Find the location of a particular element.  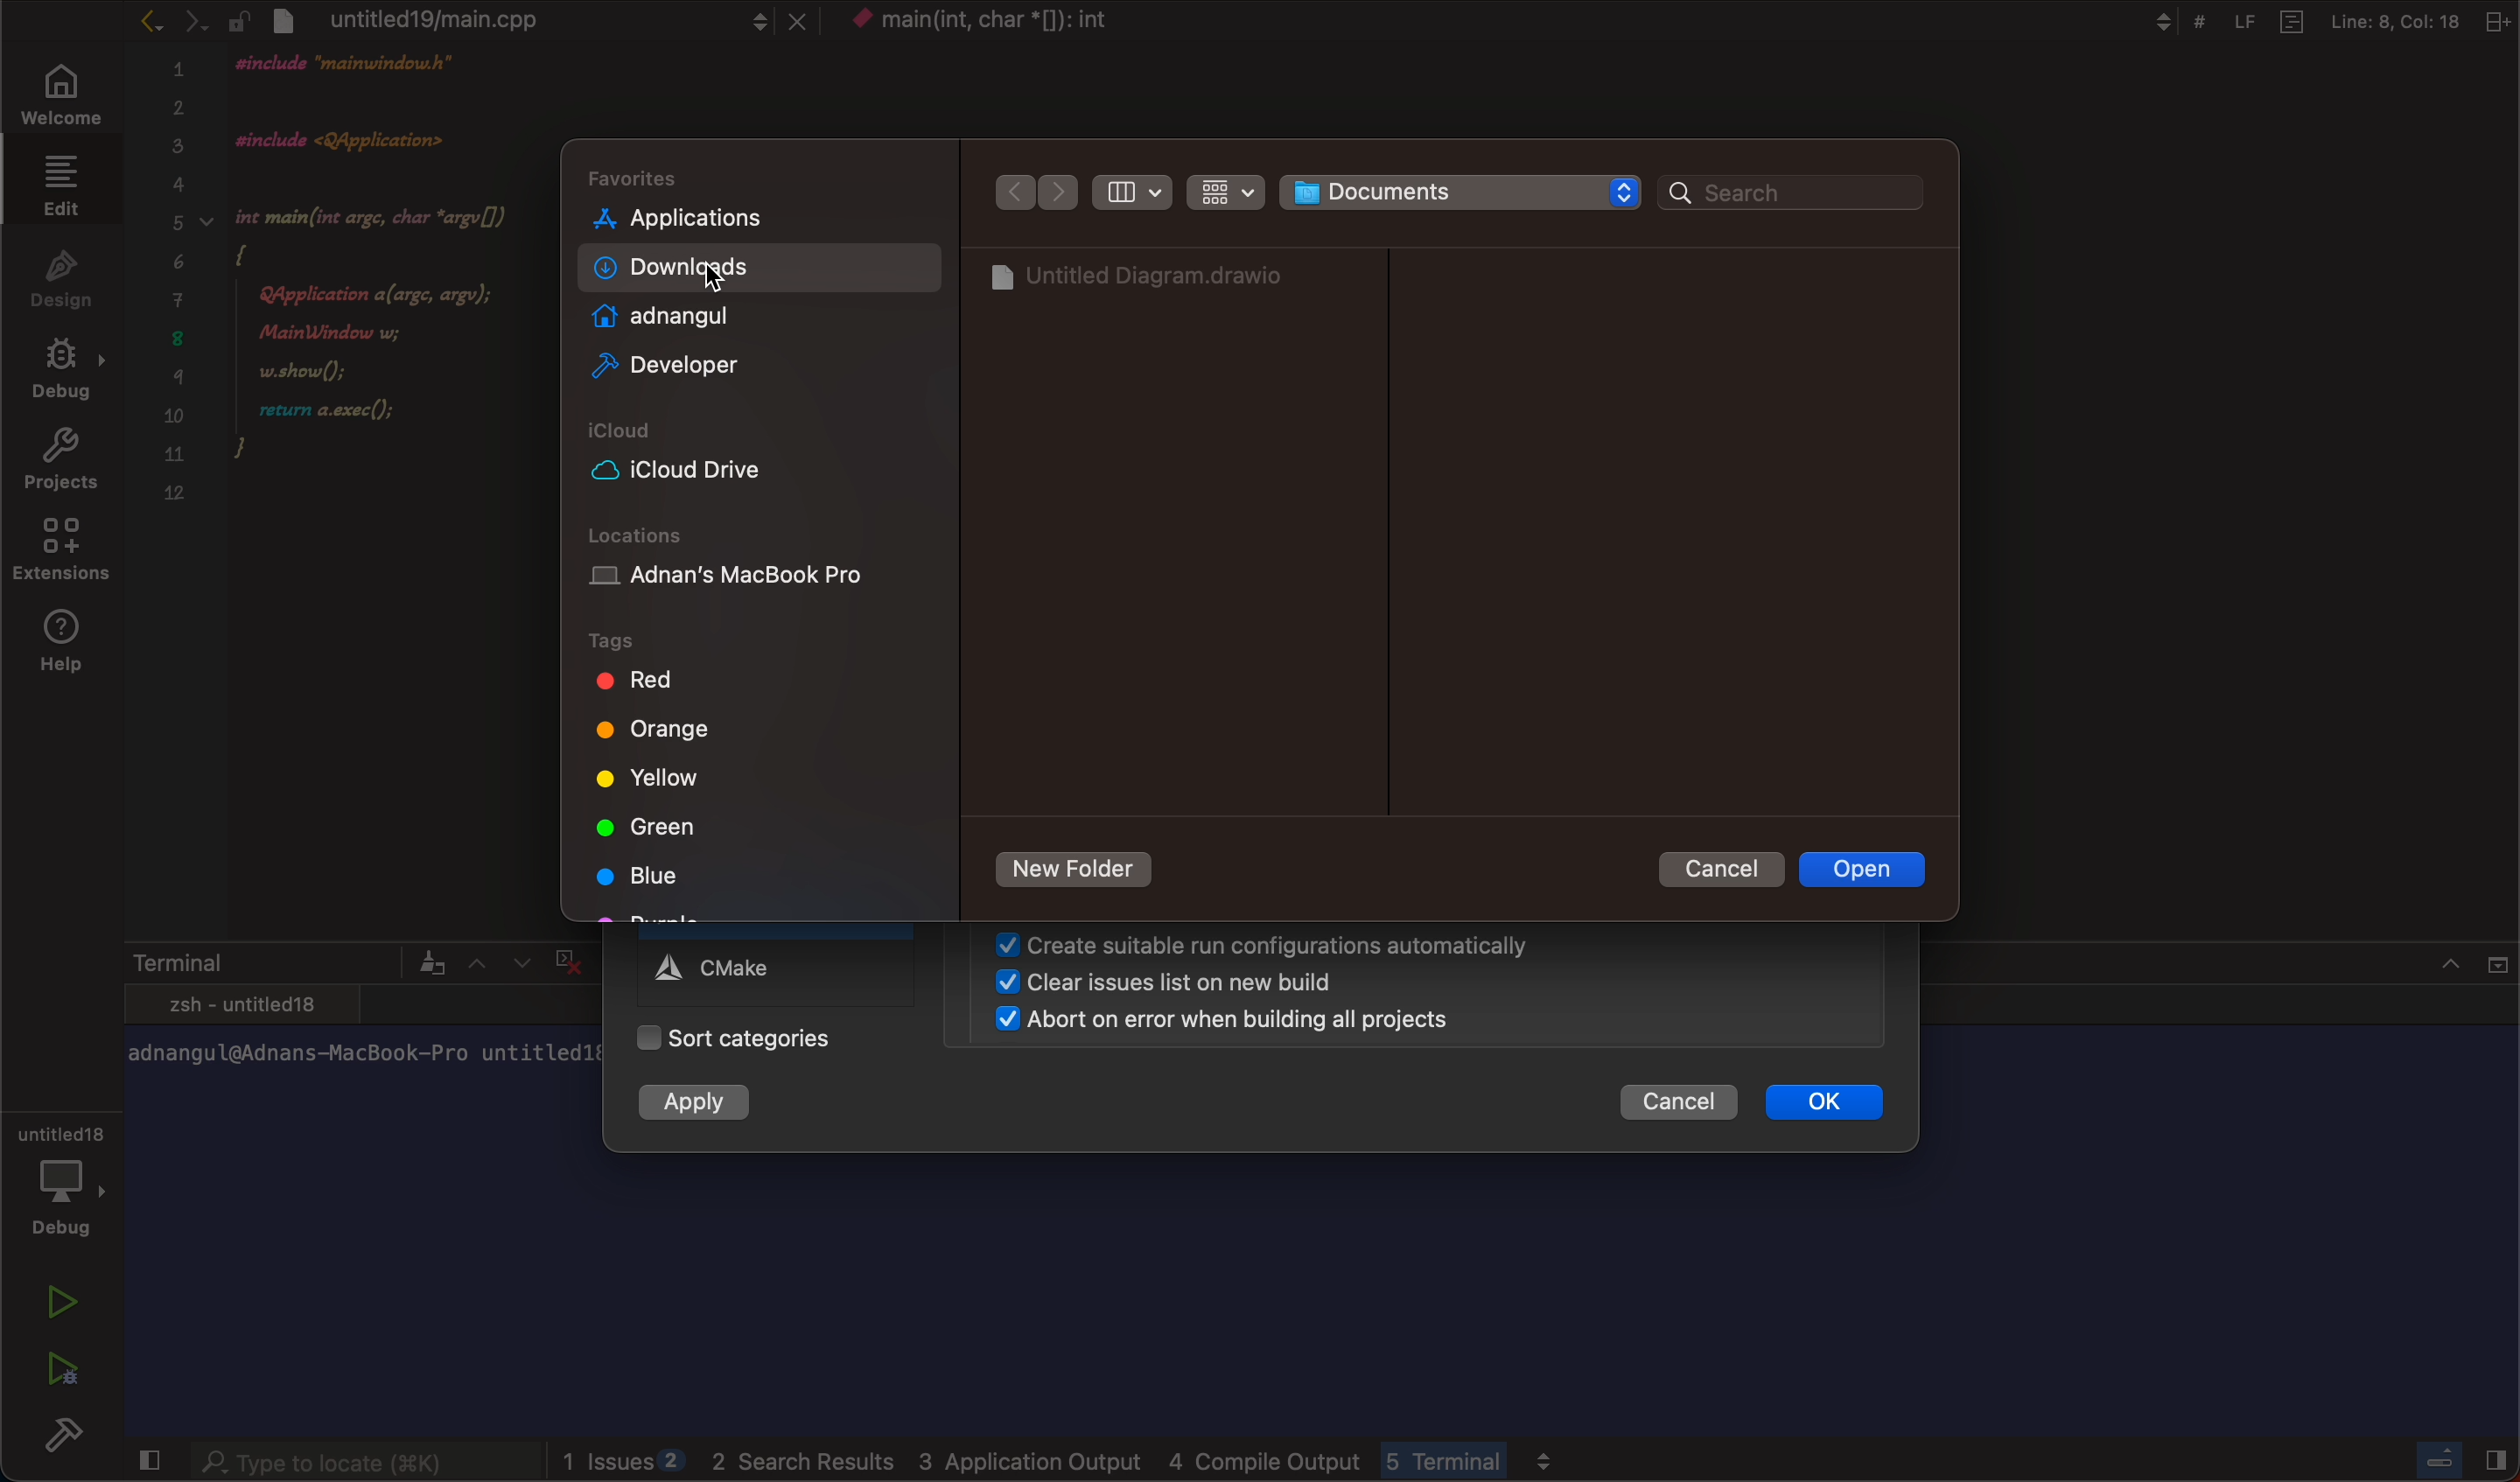

folders is located at coordinates (763, 275).